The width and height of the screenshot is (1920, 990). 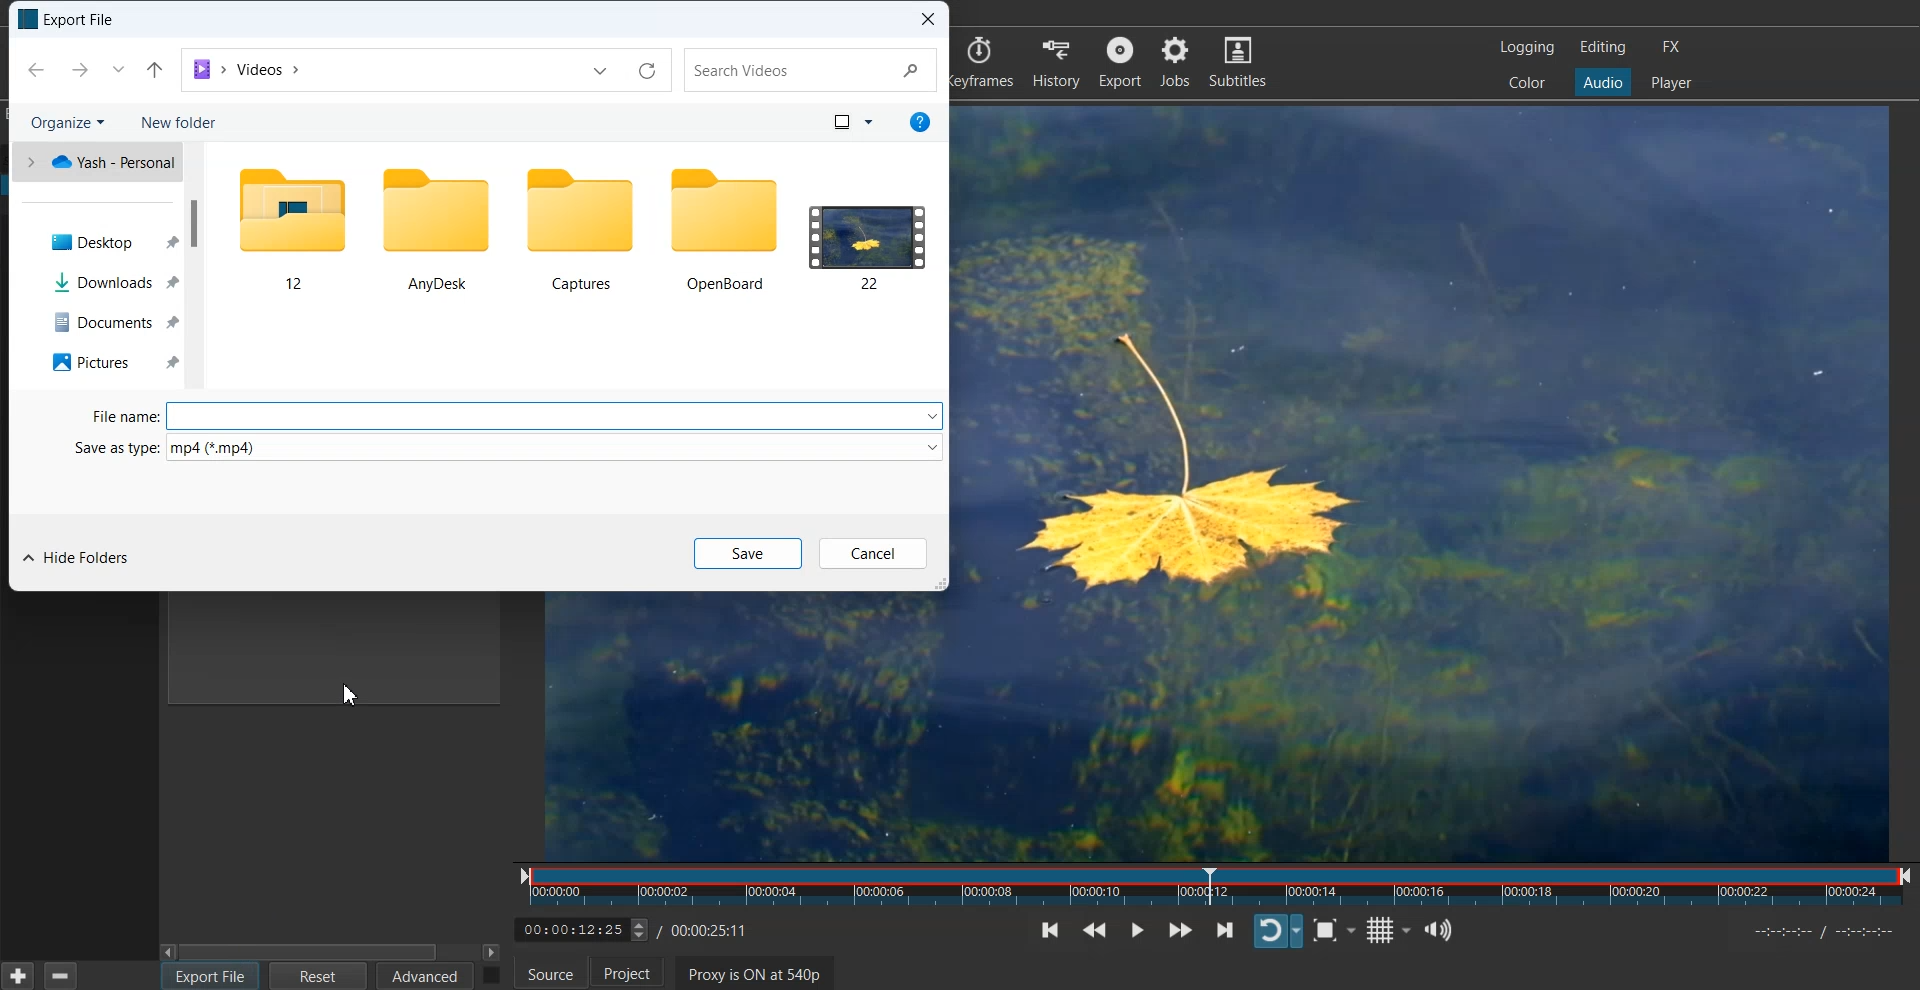 I want to click on Color, so click(x=1527, y=81).